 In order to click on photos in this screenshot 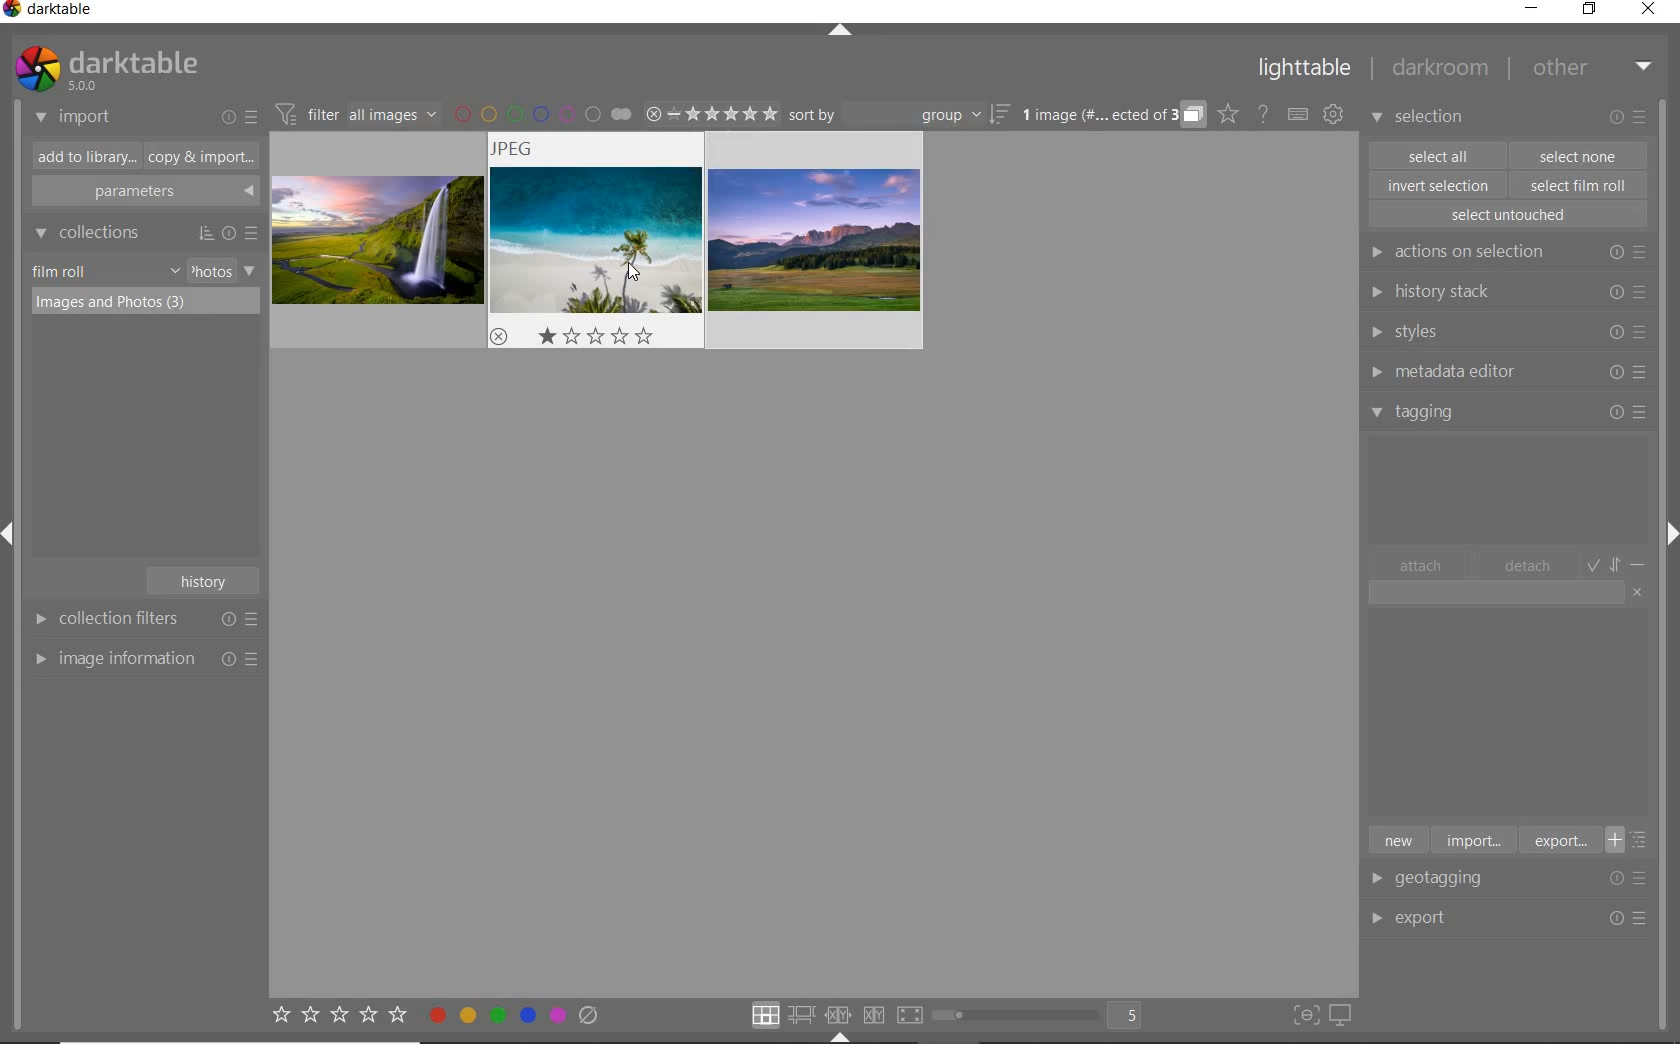, I will do `click(210, 271)`.